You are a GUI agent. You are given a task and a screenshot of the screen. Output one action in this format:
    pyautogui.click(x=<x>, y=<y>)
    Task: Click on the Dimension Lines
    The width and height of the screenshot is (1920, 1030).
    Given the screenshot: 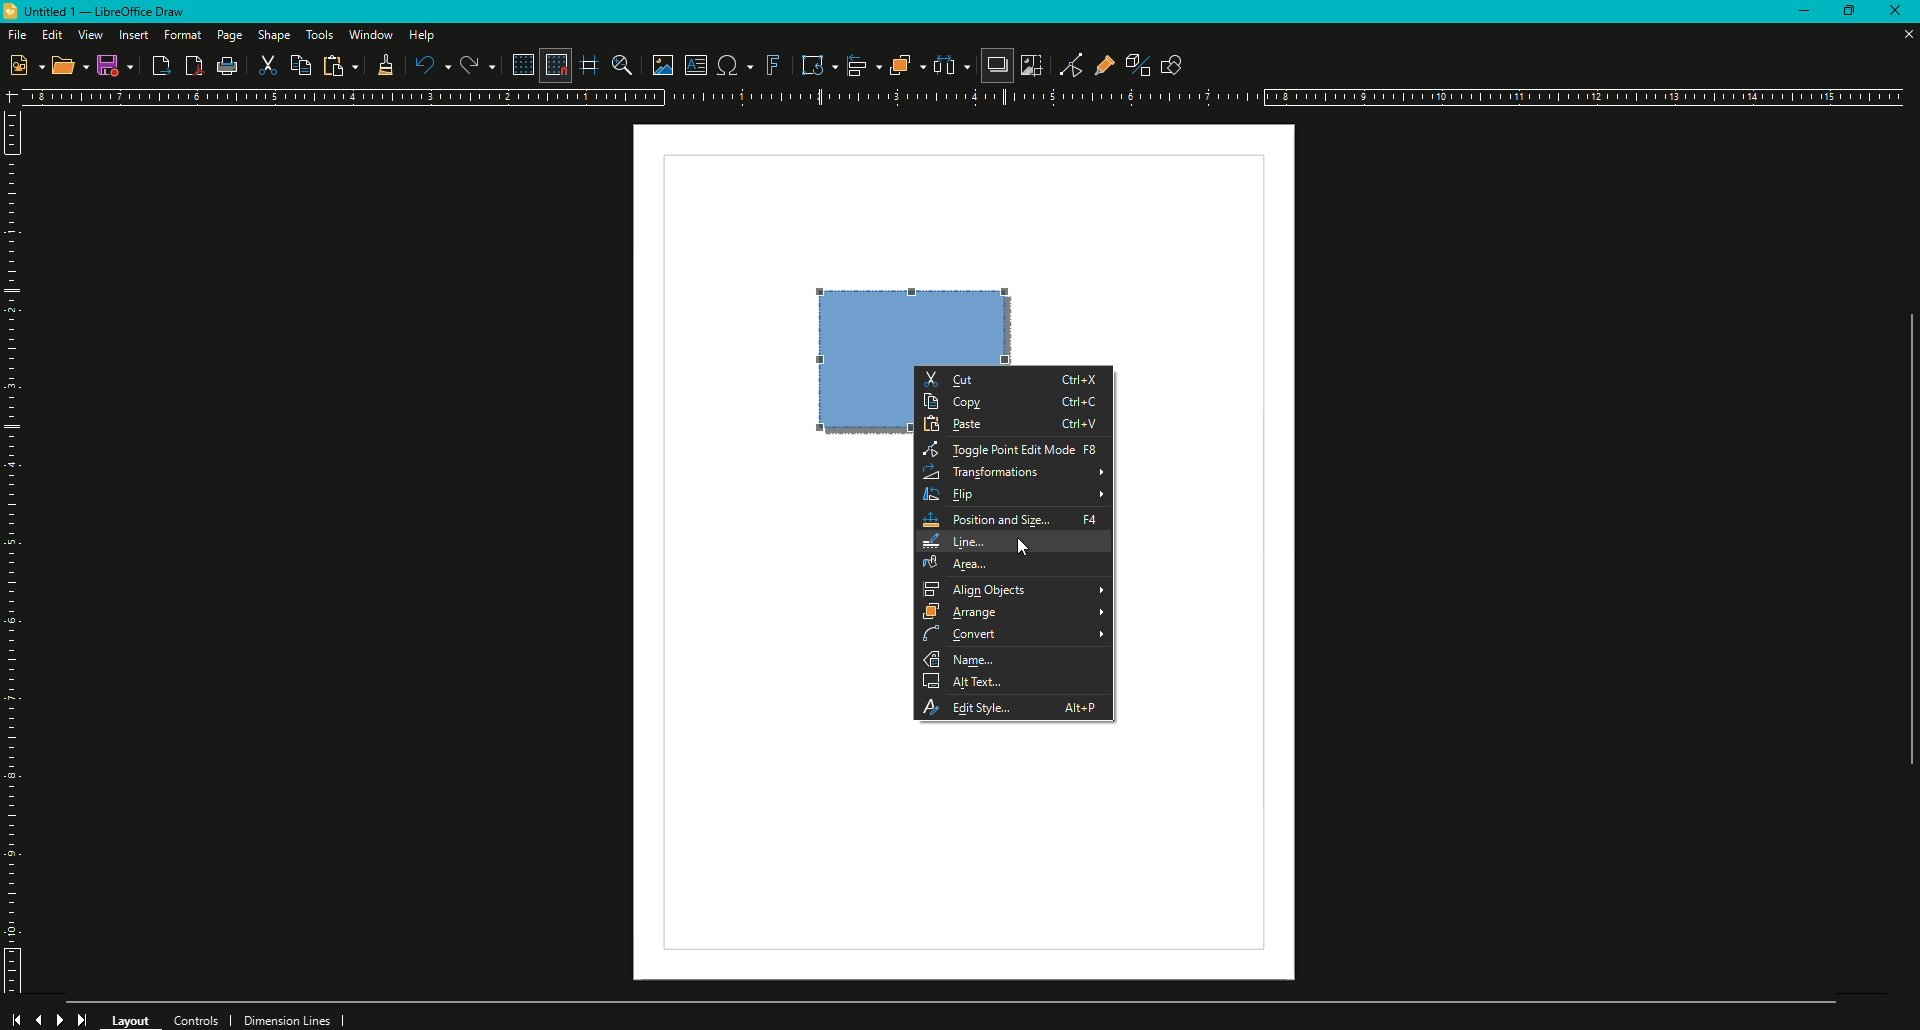 What is the action you would take?
    pyautogui.click(x=295, y=1019)
    